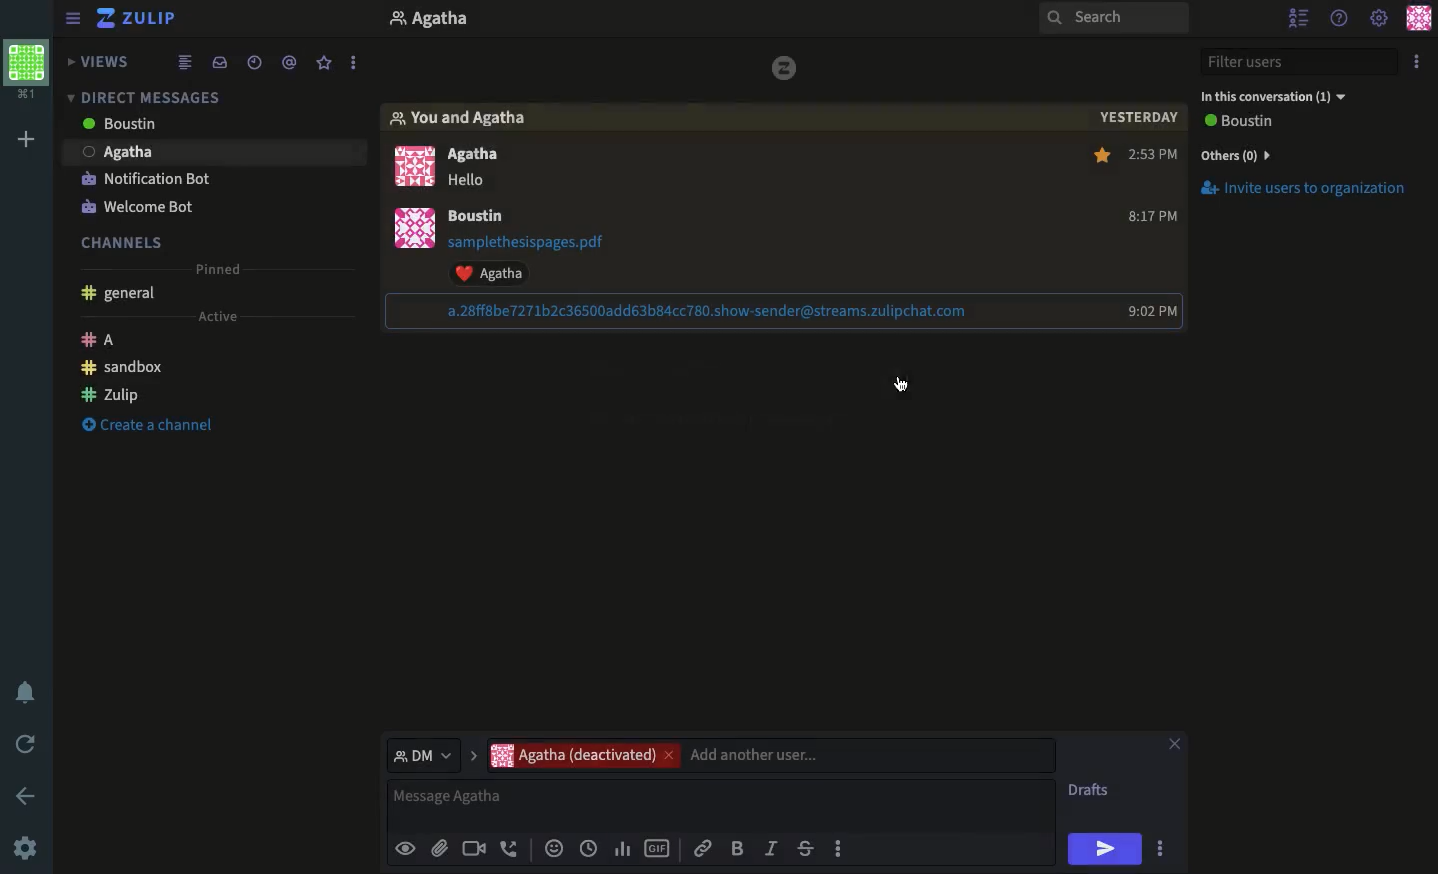 Image resolution: width=1438 pixels, height=874 pixels. Describe the element at coordinates (140, 20) in the screenshot. I see `Zulip` at that location.